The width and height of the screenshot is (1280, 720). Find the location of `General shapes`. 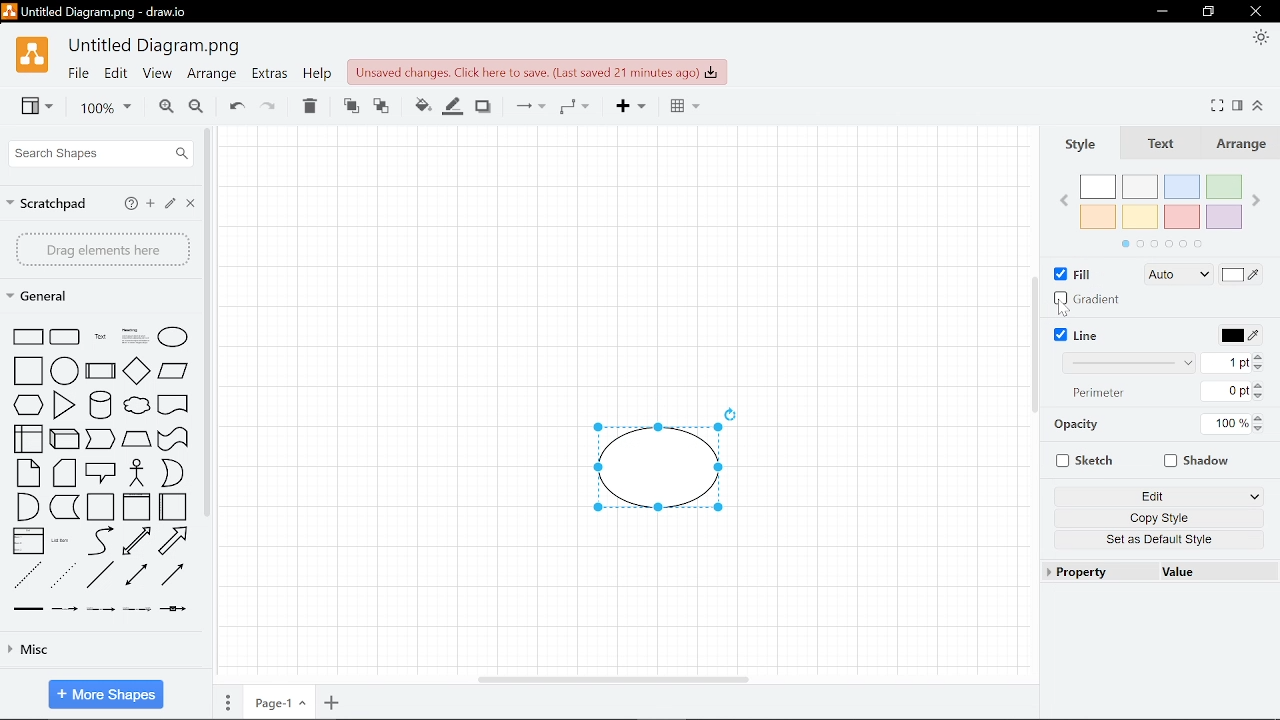

General shapes is located at coordinates (96, 295).